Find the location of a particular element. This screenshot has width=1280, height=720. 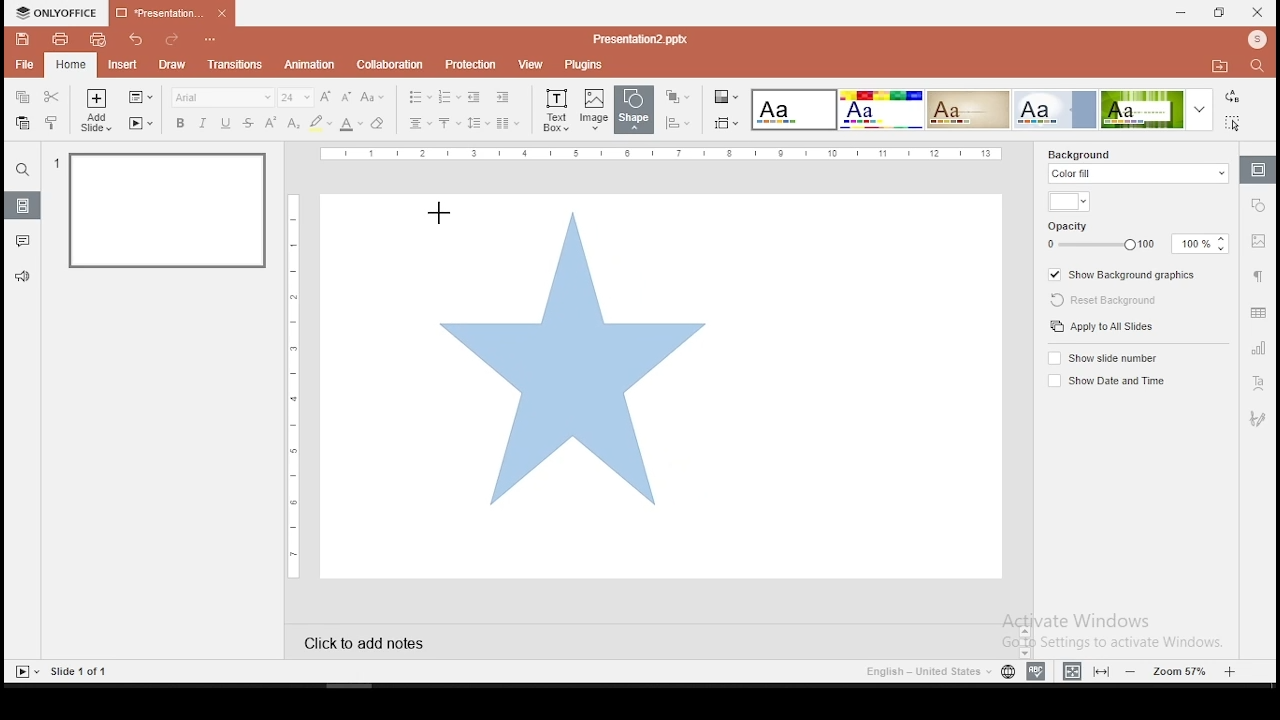

slide 1 is located at coordinates (170, 213).